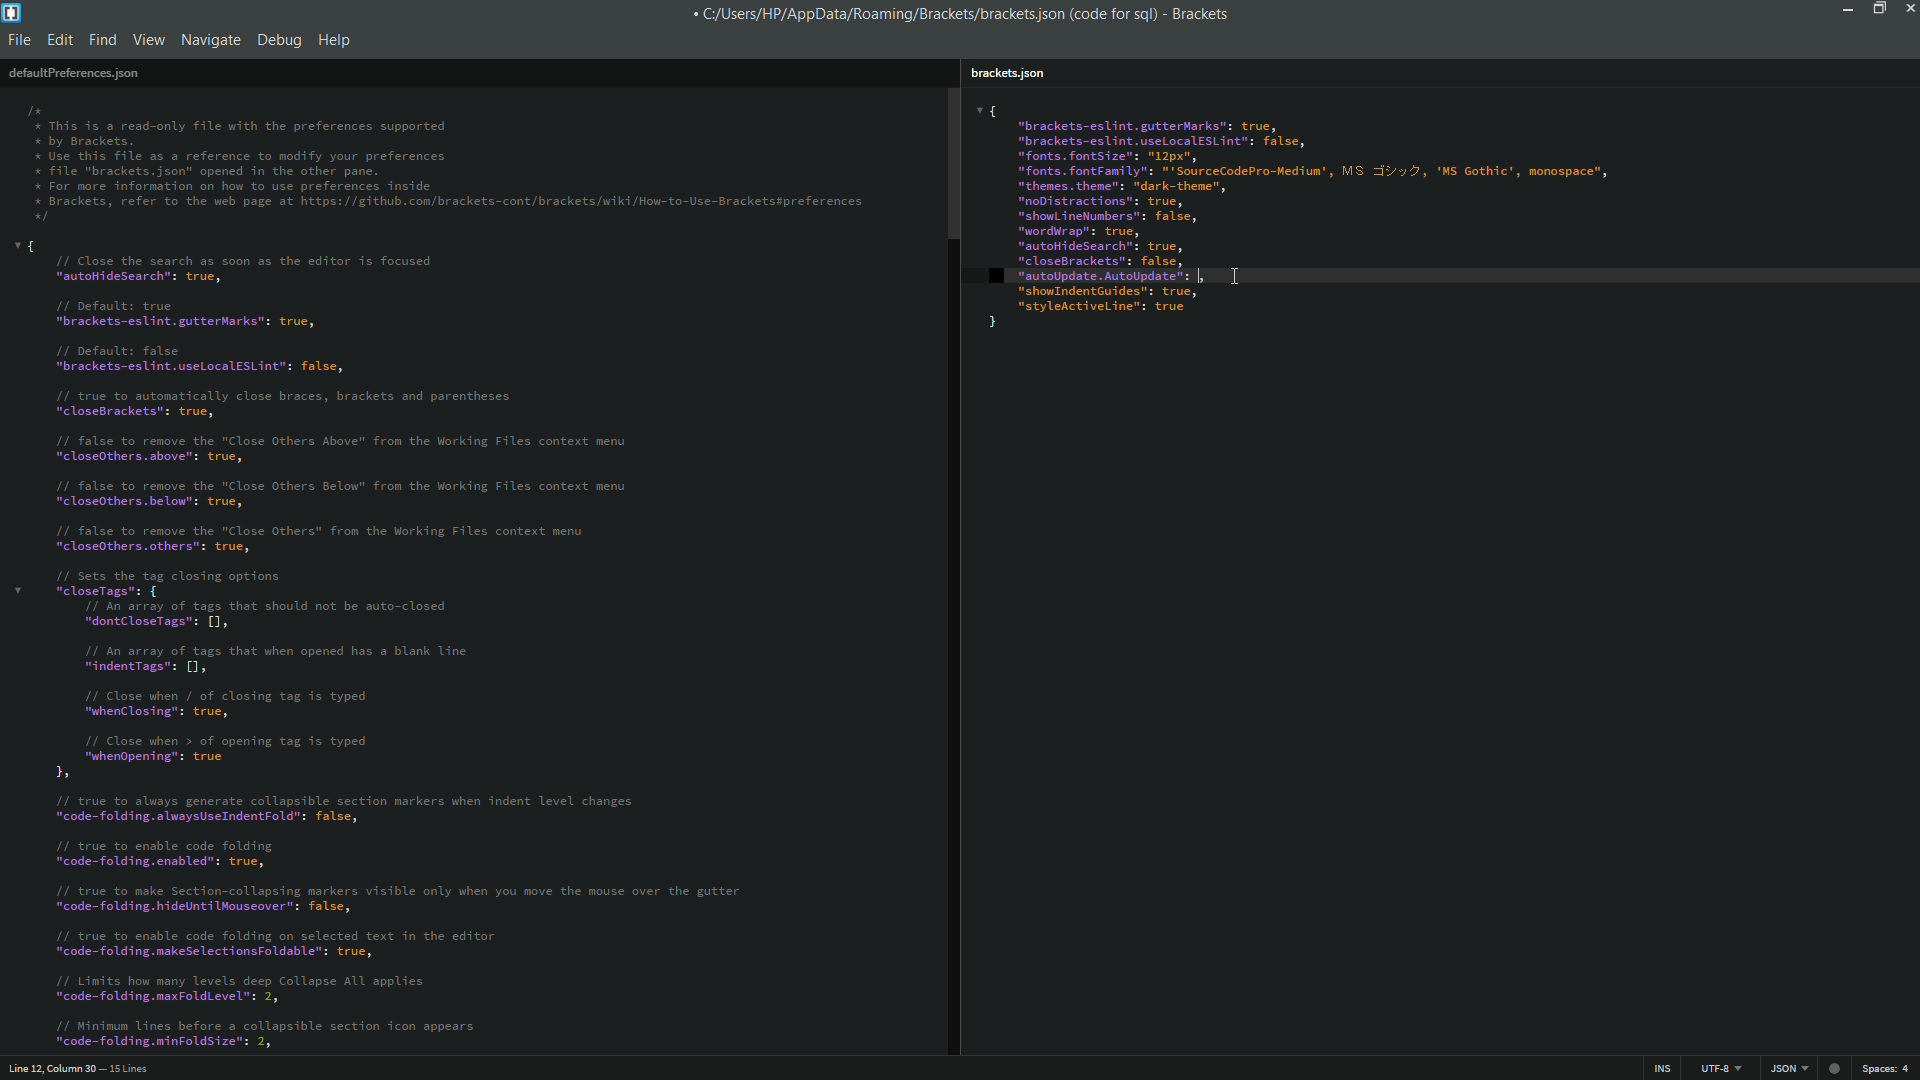 This screenshot has height=1080, width=1920. What do you see at coordinates (1439, 214) in the screenshot?
I see `{“brackets-eslint. gutterMarks": true,"brackets-eslint.useLocalESLint": false,“fonts. fontsize": "2px","fonts. fontFamily": "'SourceCodePro-Medium', MS =i/y 2, 'MS Gothic’, monospace",“themes. theme": "dark-thene",“noDistractions": true,“shoul inetumbers": false,“wordwrap": true,“autoitidesearch®; true,"closeBrackets": false,“autoUpdate. AutoUpdate": falsd]“showlndentGuides": true,“styleActiveline"s true}` at bounding box center [1439, 214].